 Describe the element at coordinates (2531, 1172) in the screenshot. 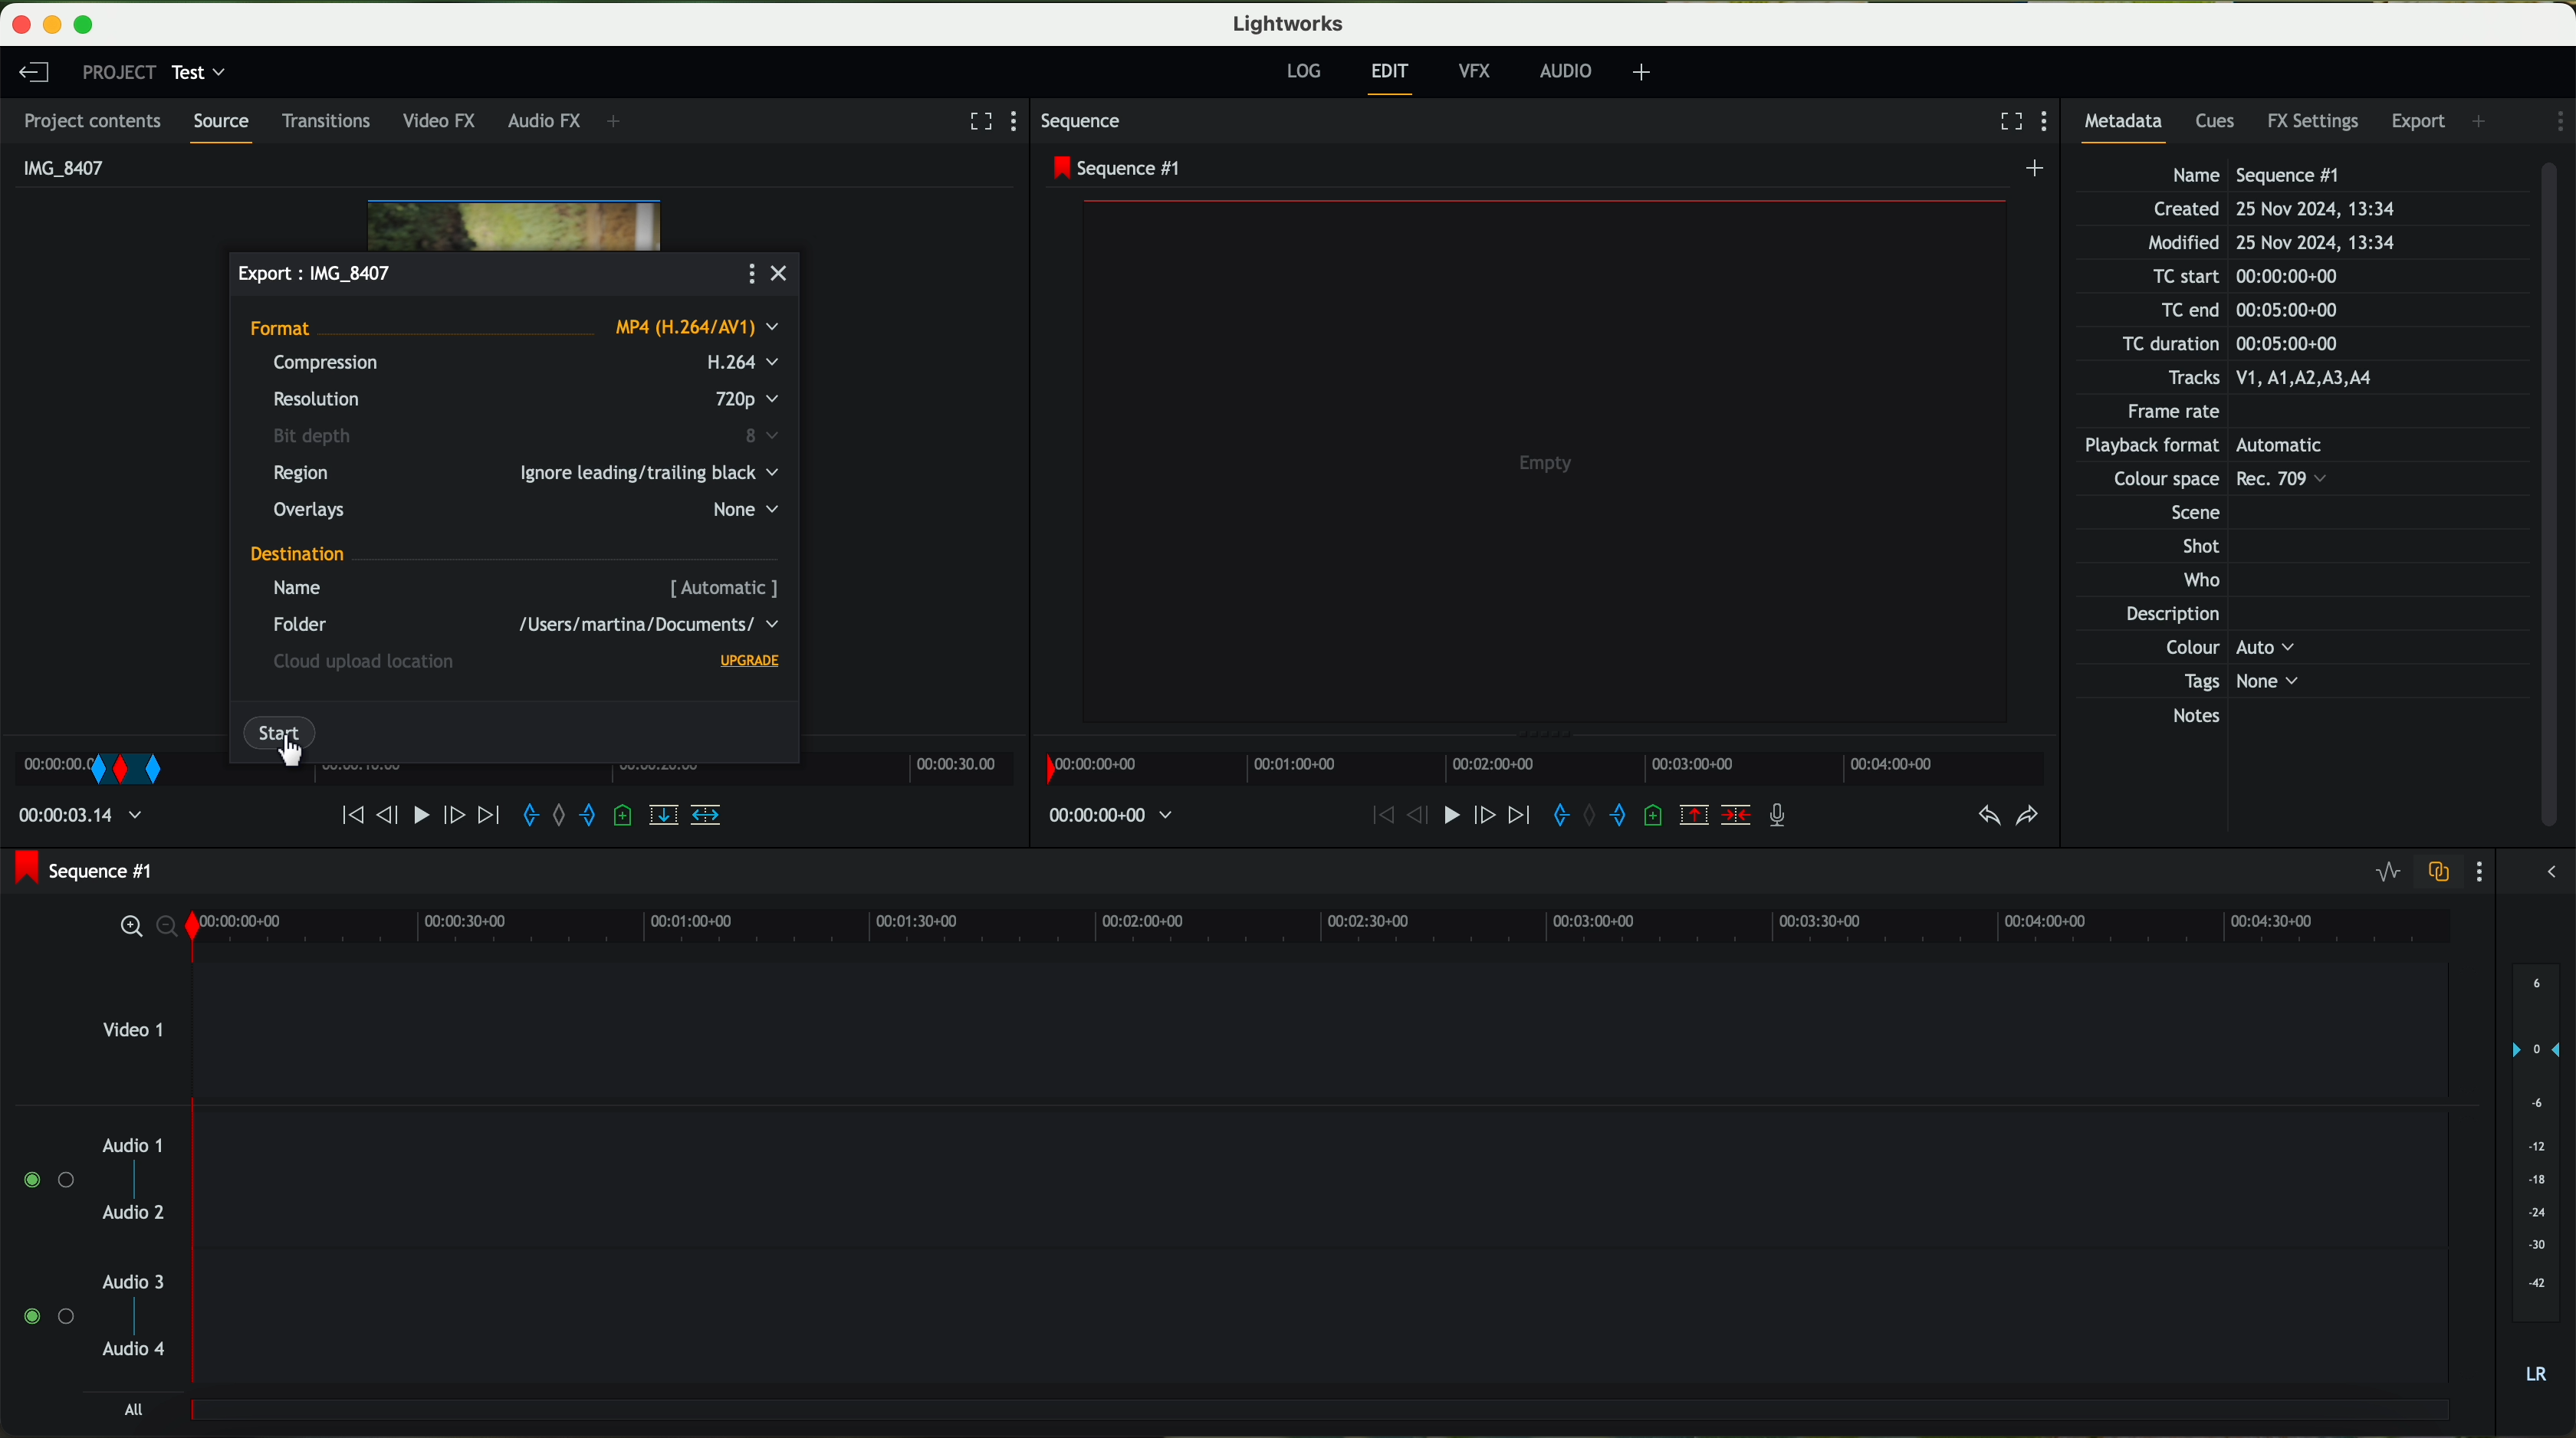

I see `audio output level (dB)` at that location.